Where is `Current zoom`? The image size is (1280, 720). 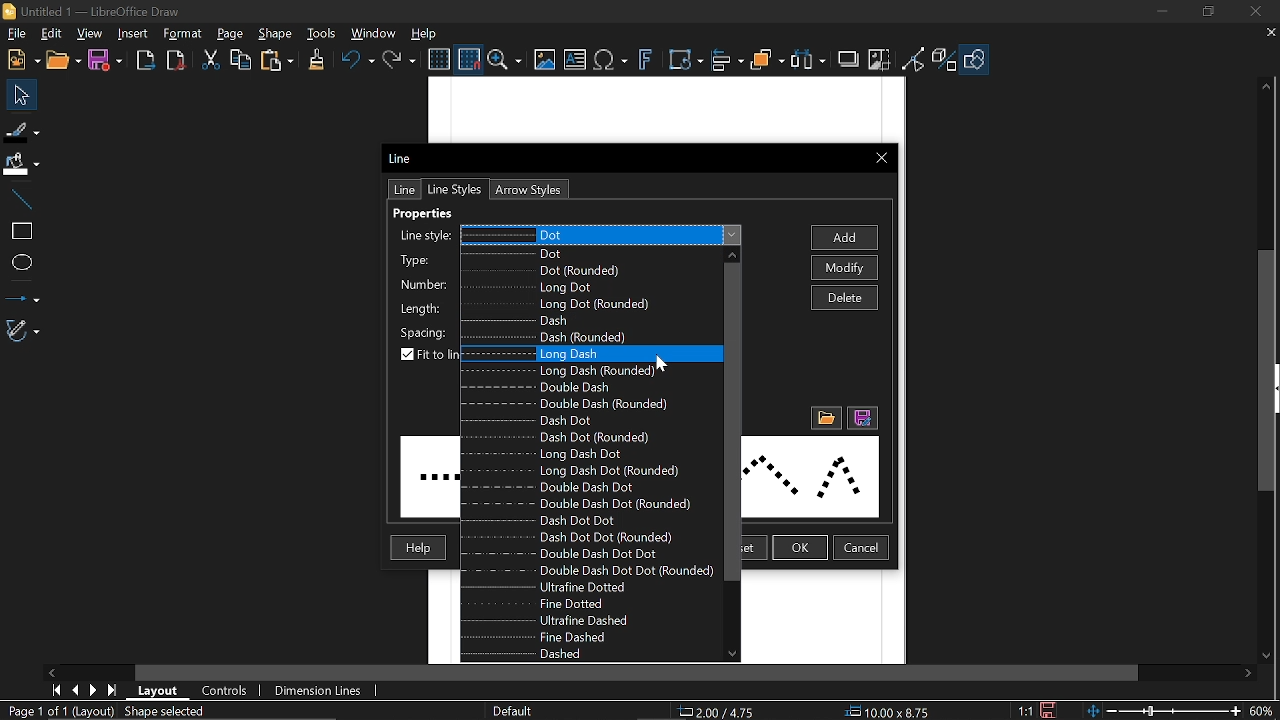 Current zoom is located at coordinates (1263, 710).